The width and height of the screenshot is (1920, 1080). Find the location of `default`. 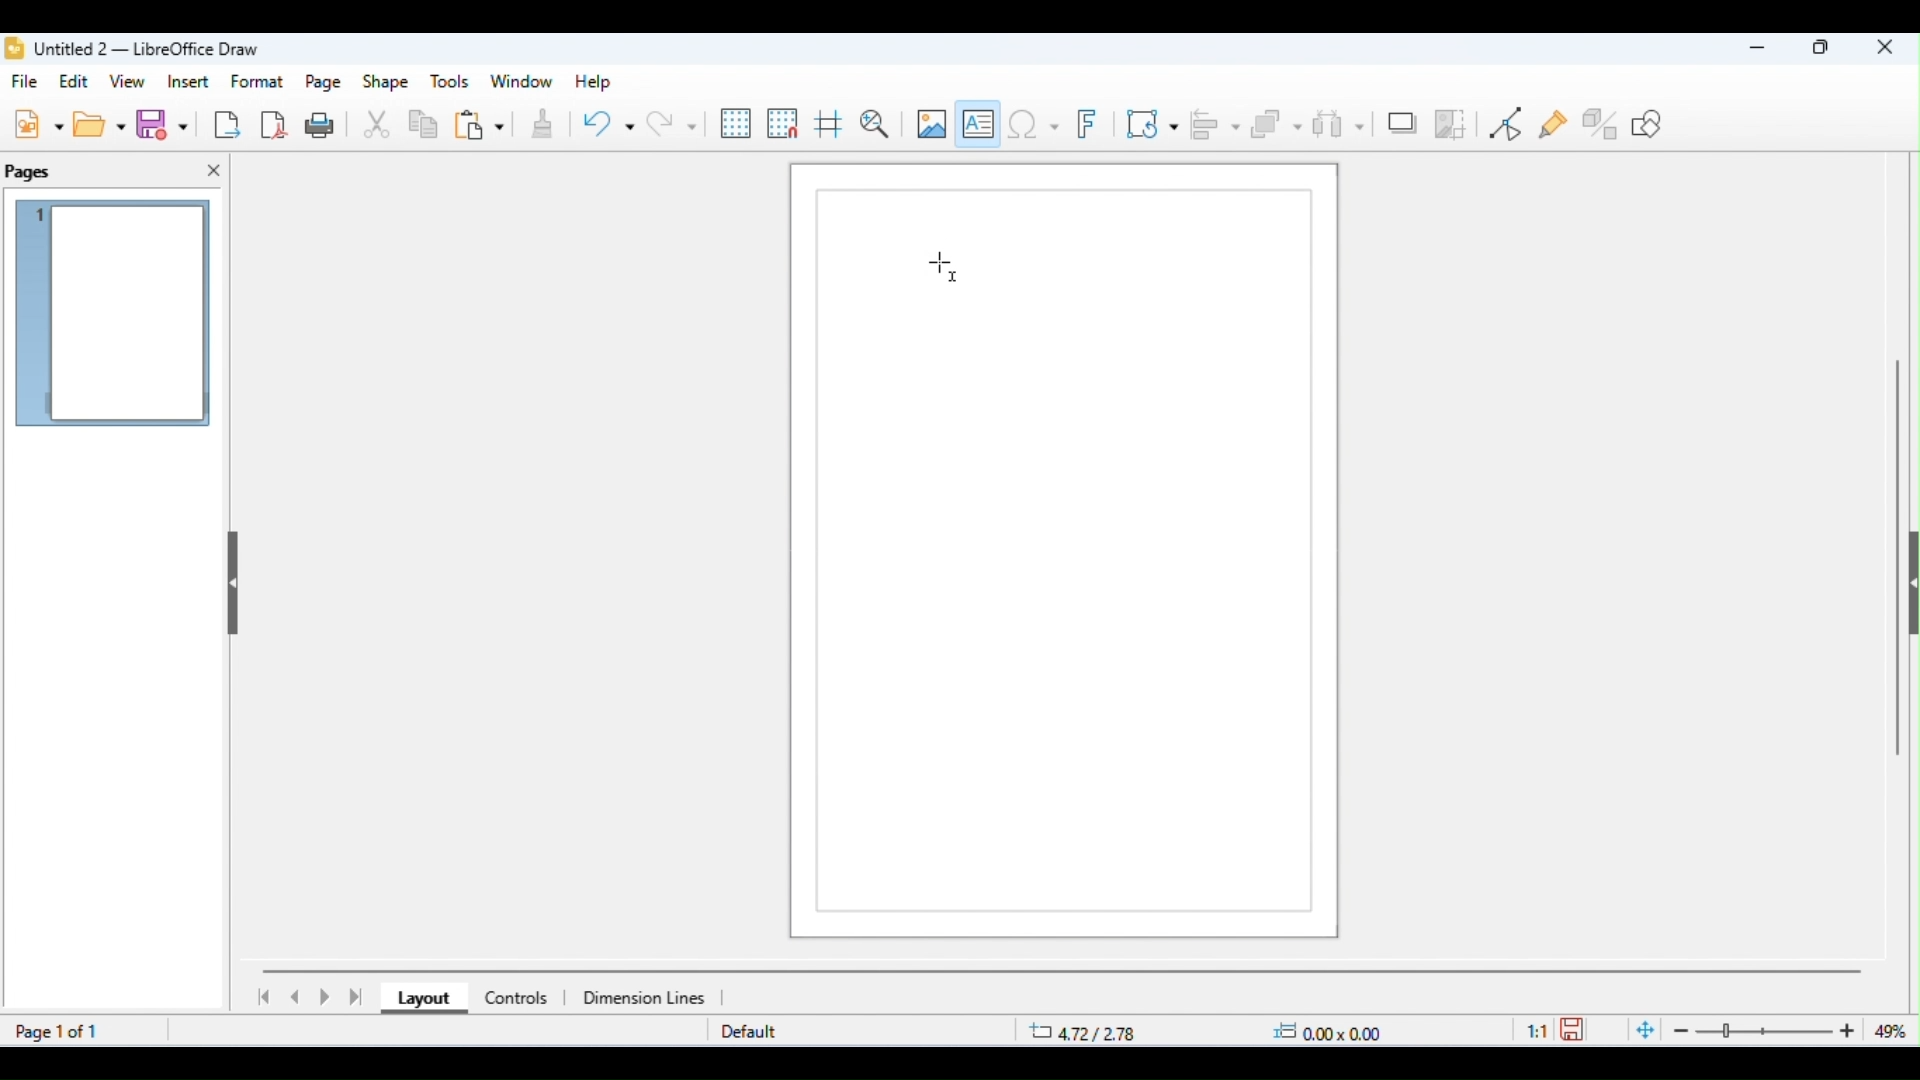

default is located at coordinates (749, 1033).